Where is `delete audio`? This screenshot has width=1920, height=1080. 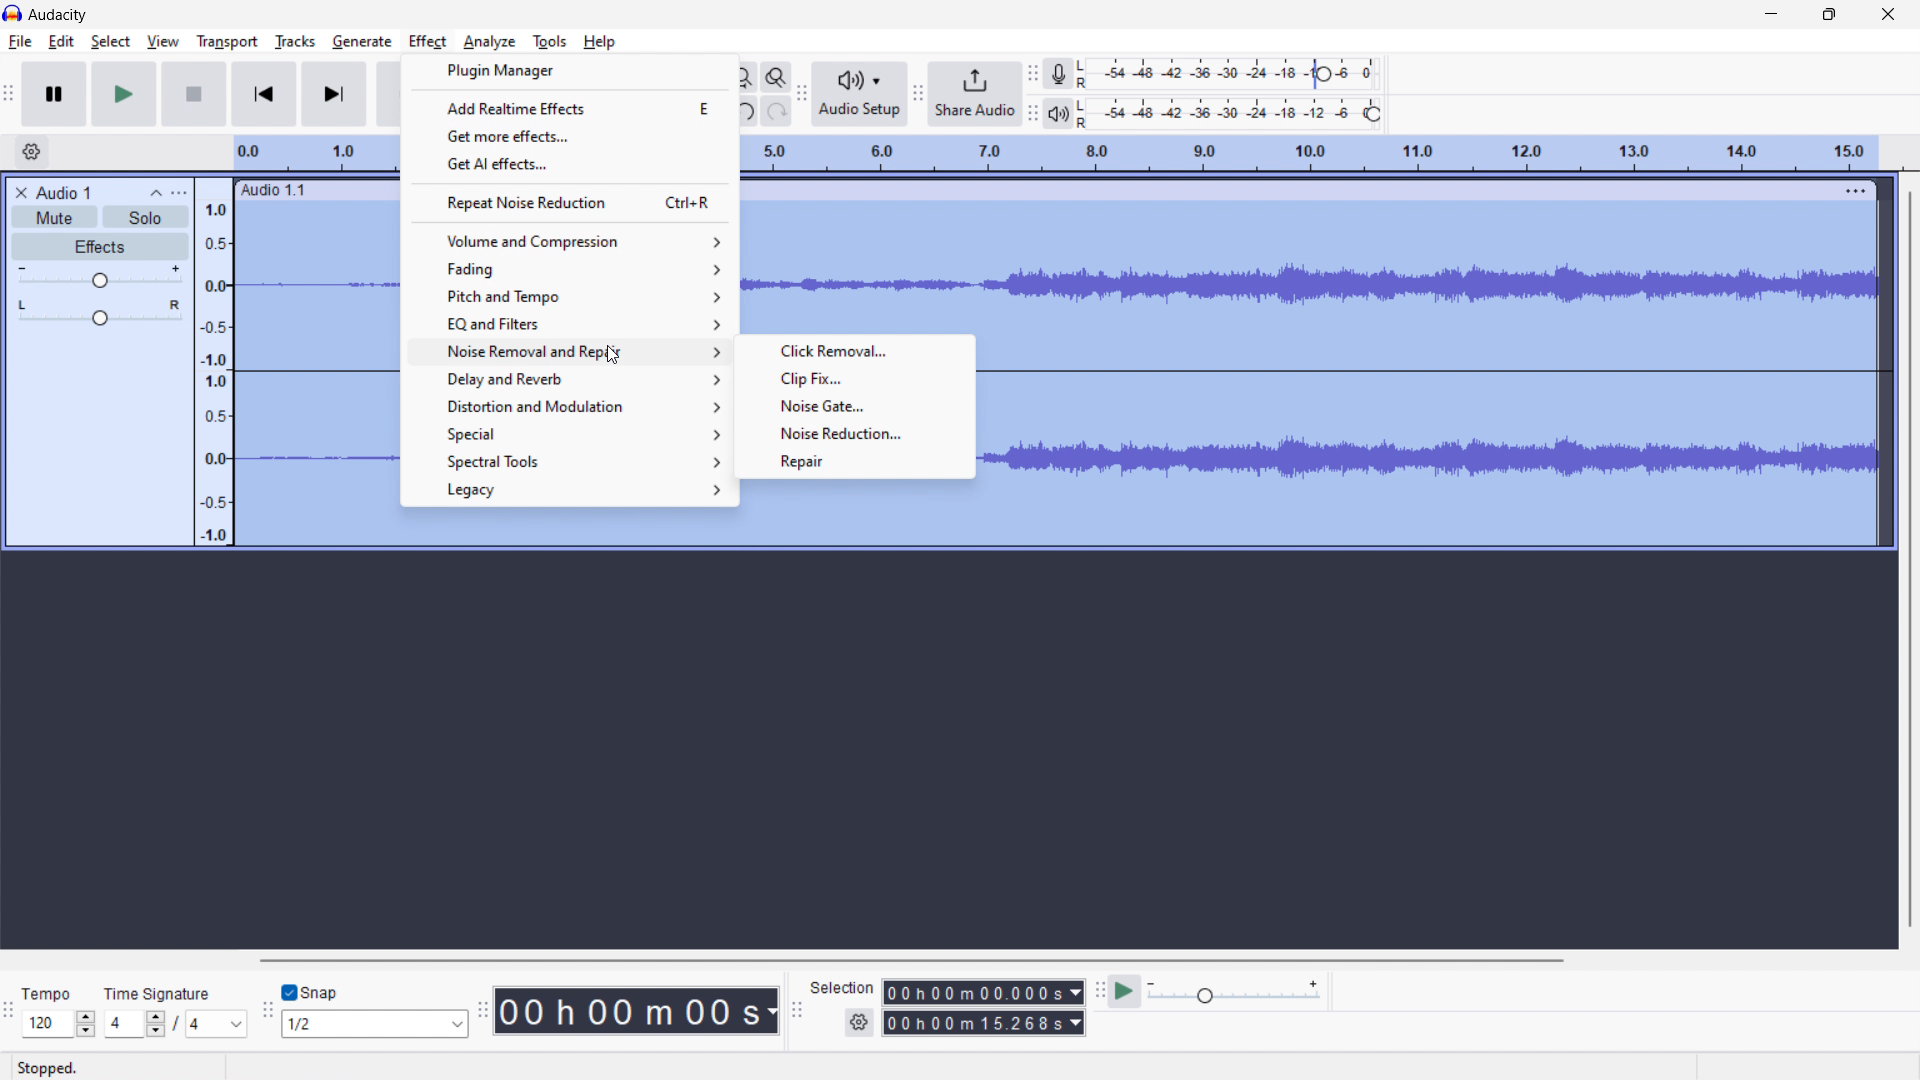 delete audio is located at coordinates (19, 192).